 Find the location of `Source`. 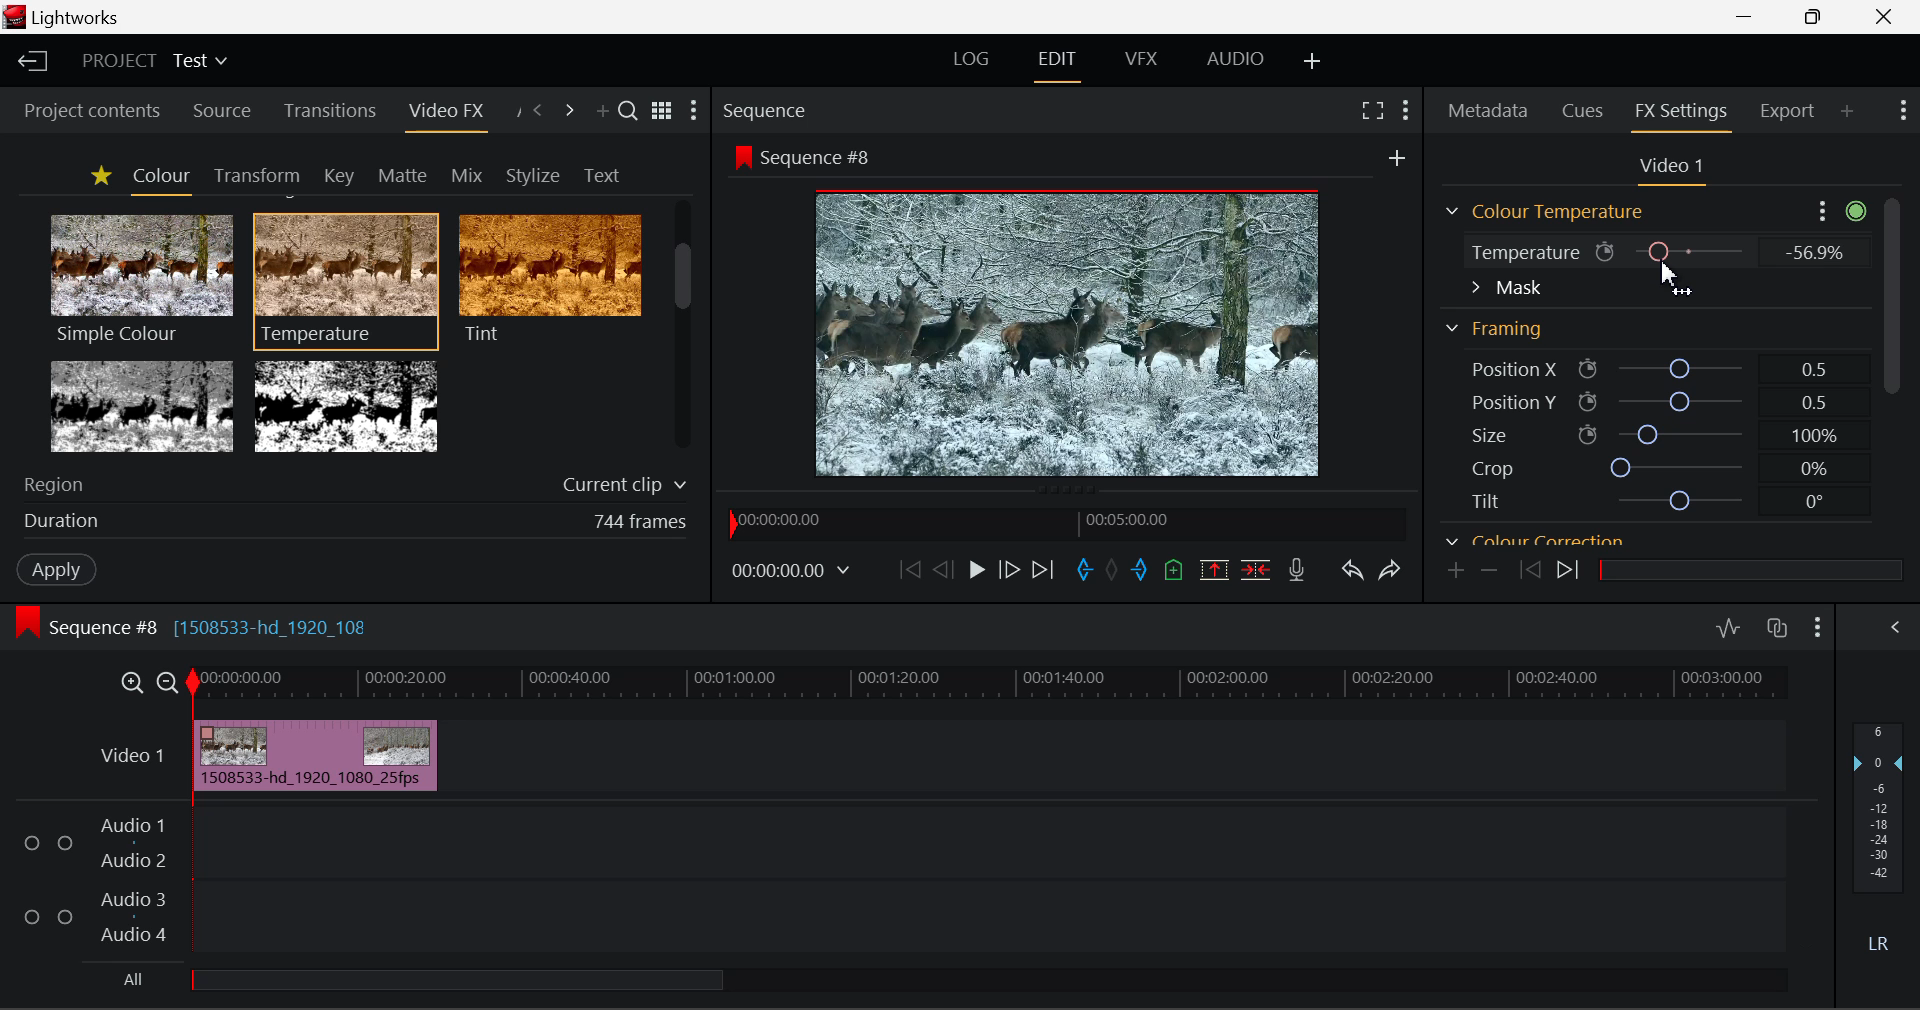

Source is located at coordinates (223, 114).